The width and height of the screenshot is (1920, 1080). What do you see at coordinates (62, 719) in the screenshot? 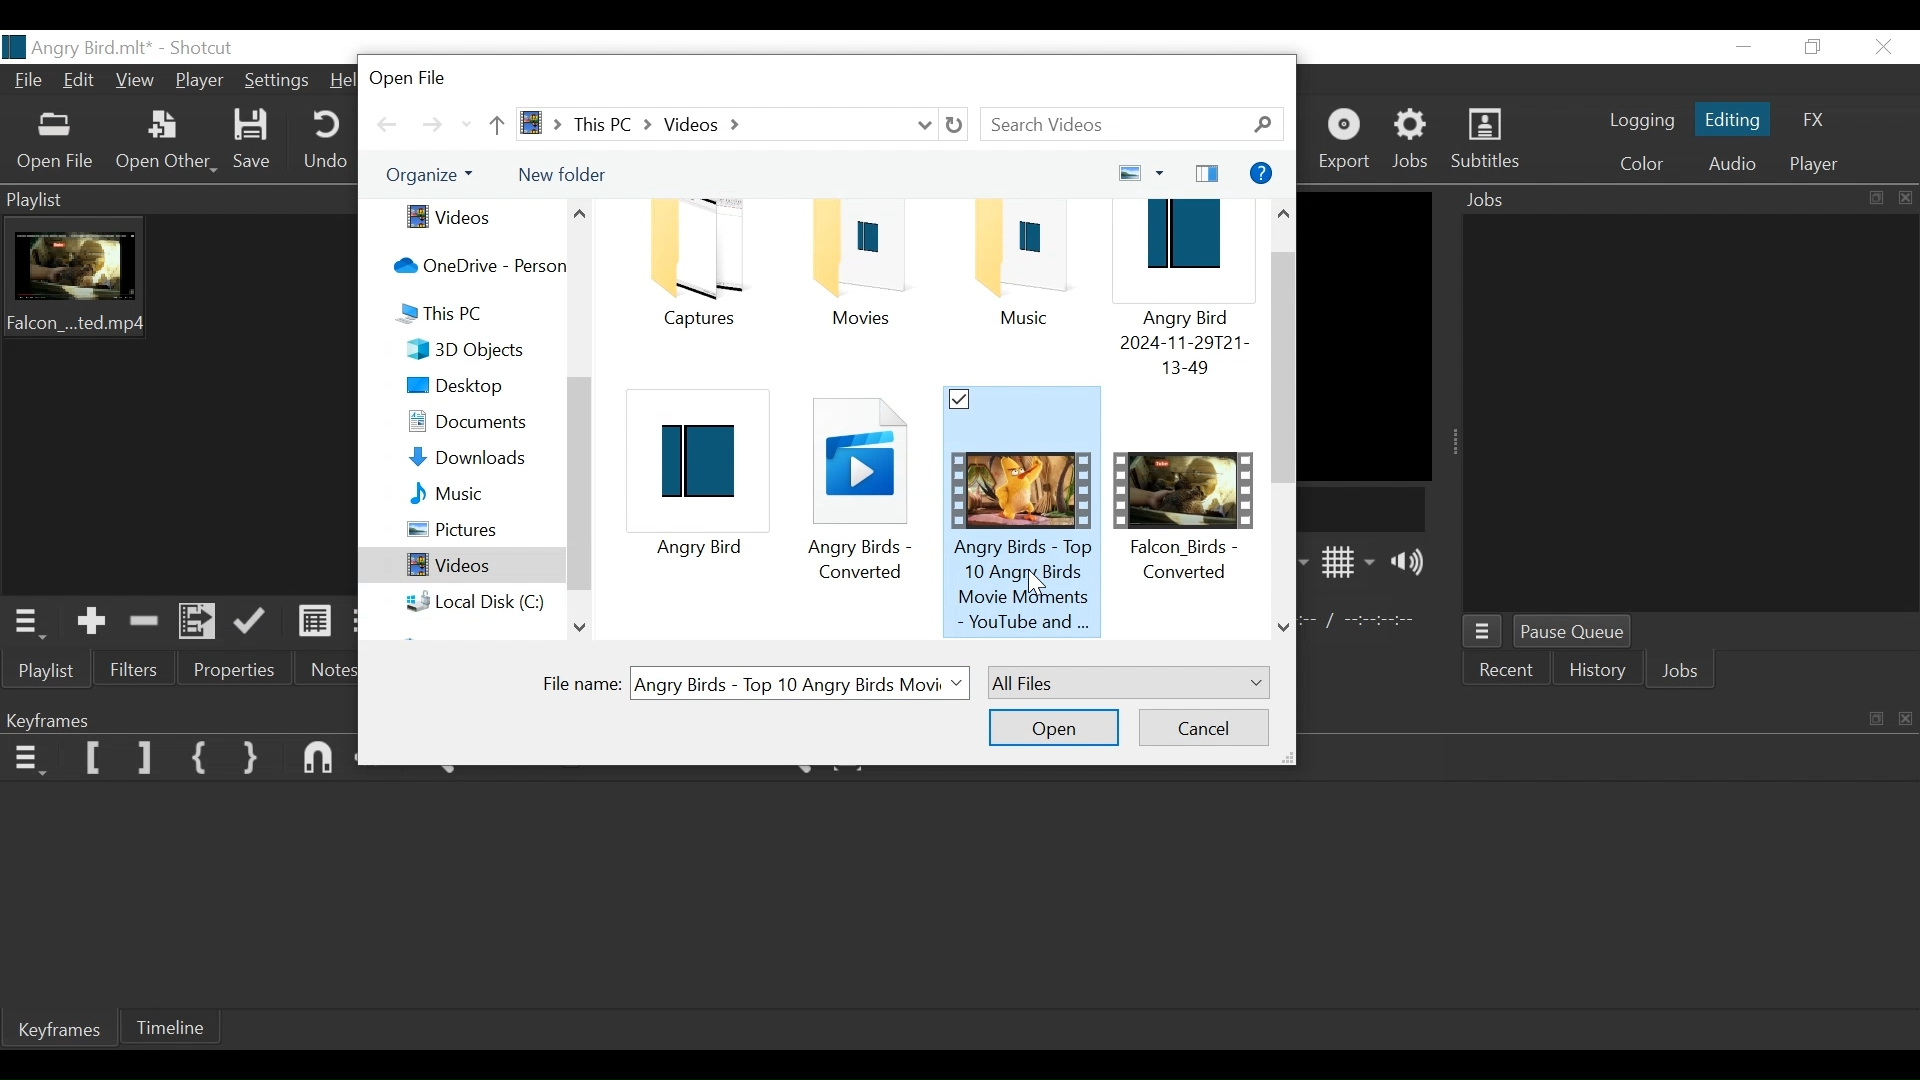
I see `Keyframe Panel` at bounding box center [62, 719].